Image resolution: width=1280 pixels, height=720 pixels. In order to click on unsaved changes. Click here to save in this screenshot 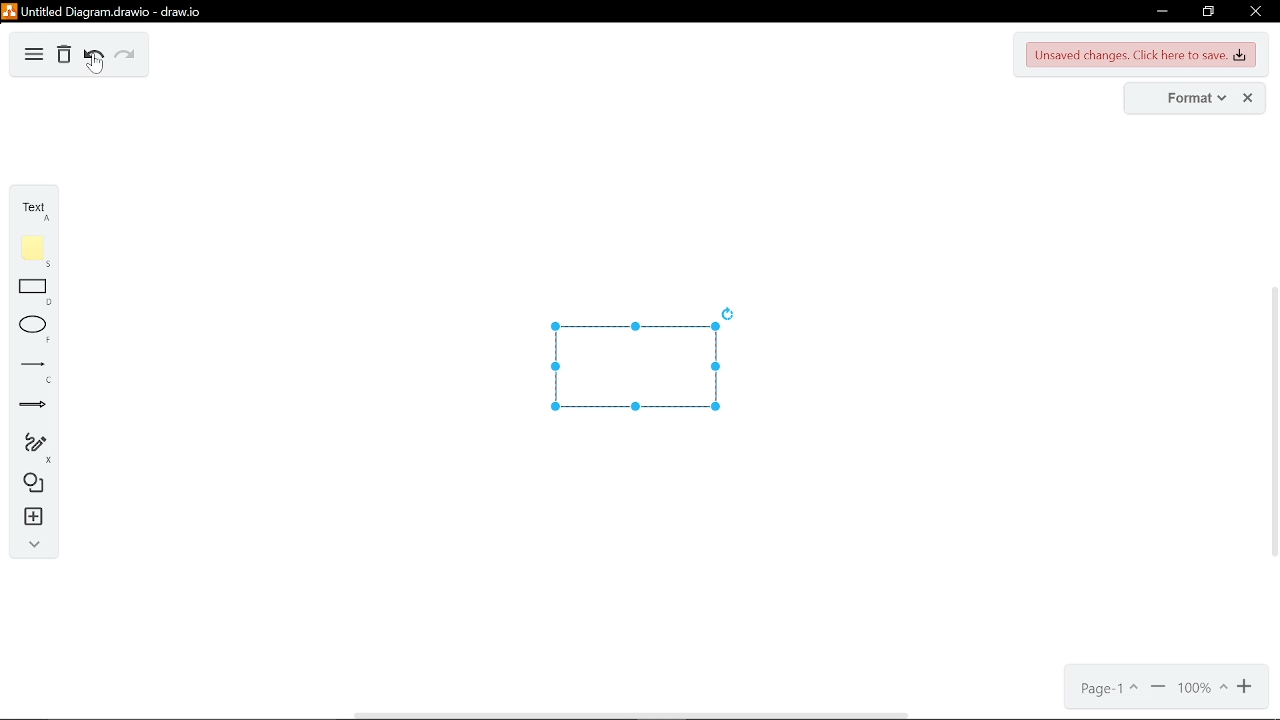, I will do `click(1141, 54)`.